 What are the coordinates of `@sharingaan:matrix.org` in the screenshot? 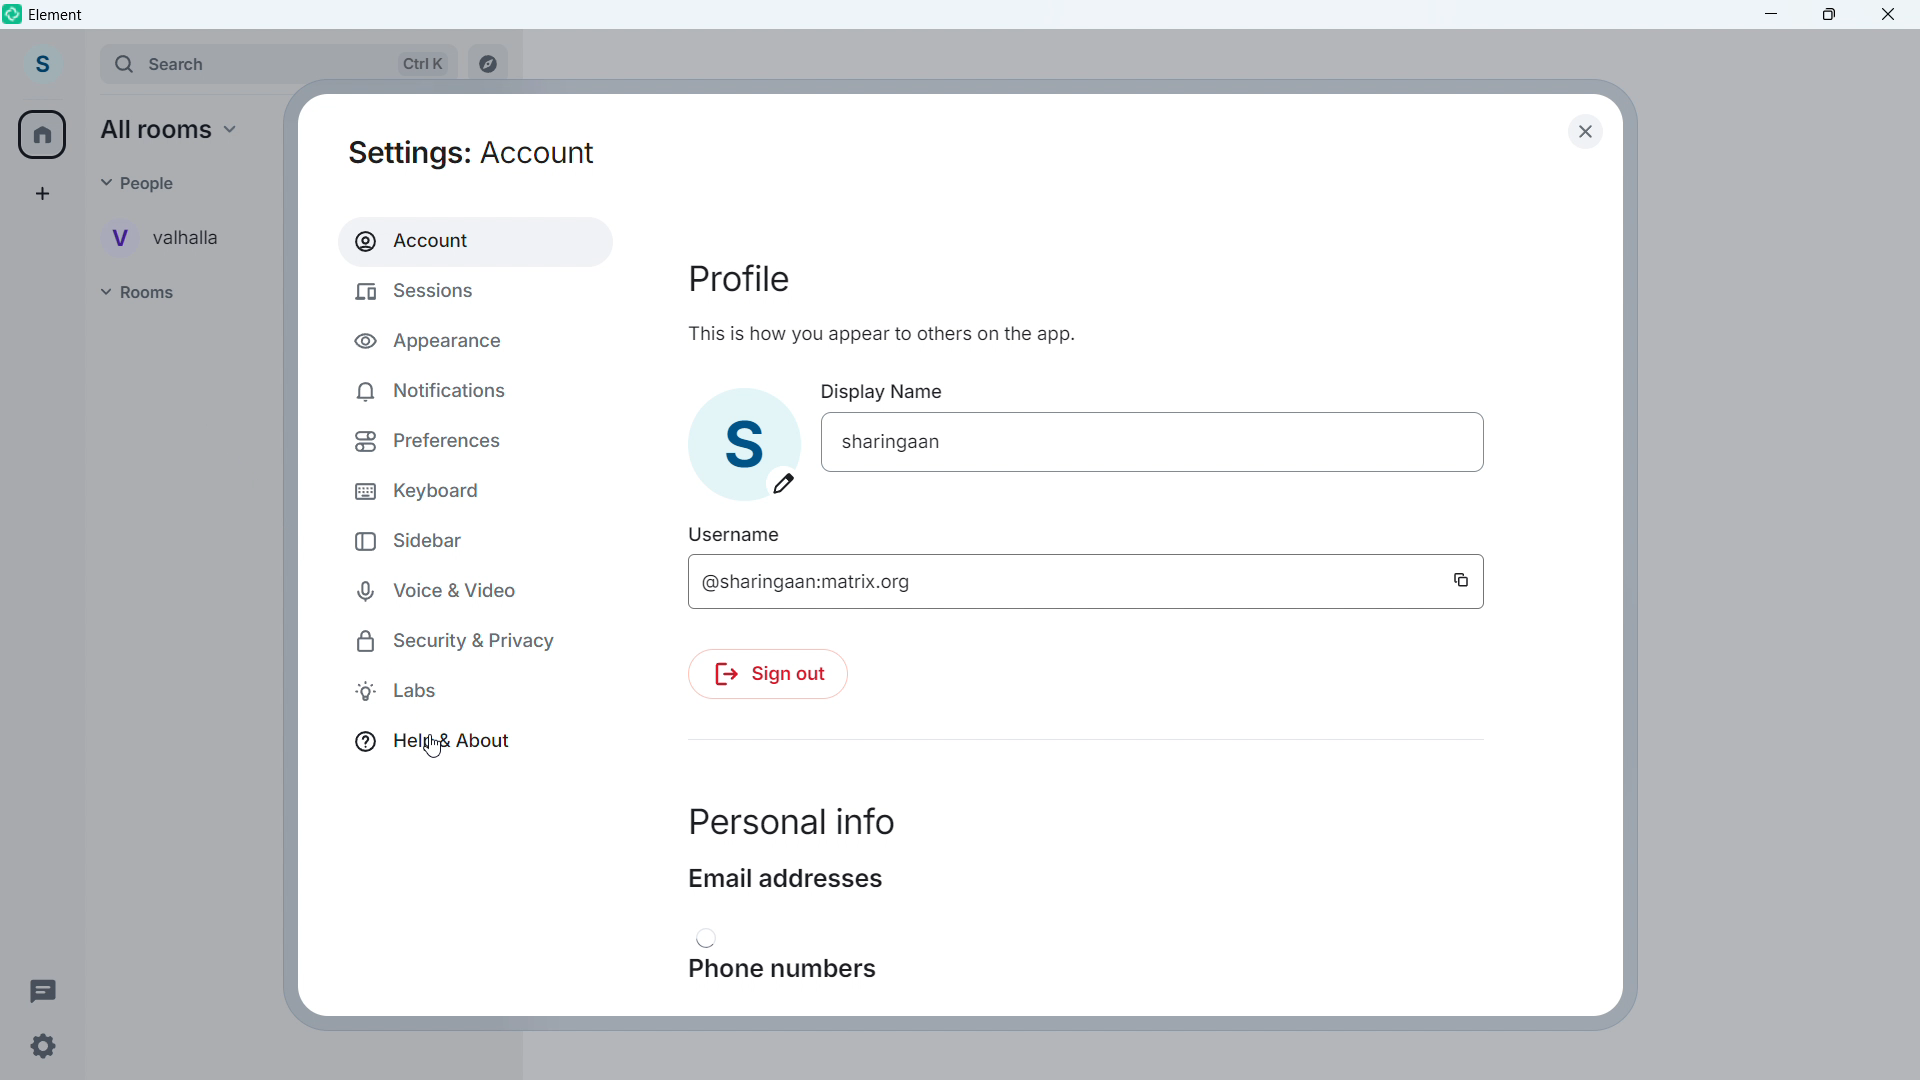 It's located at (1043, 581).